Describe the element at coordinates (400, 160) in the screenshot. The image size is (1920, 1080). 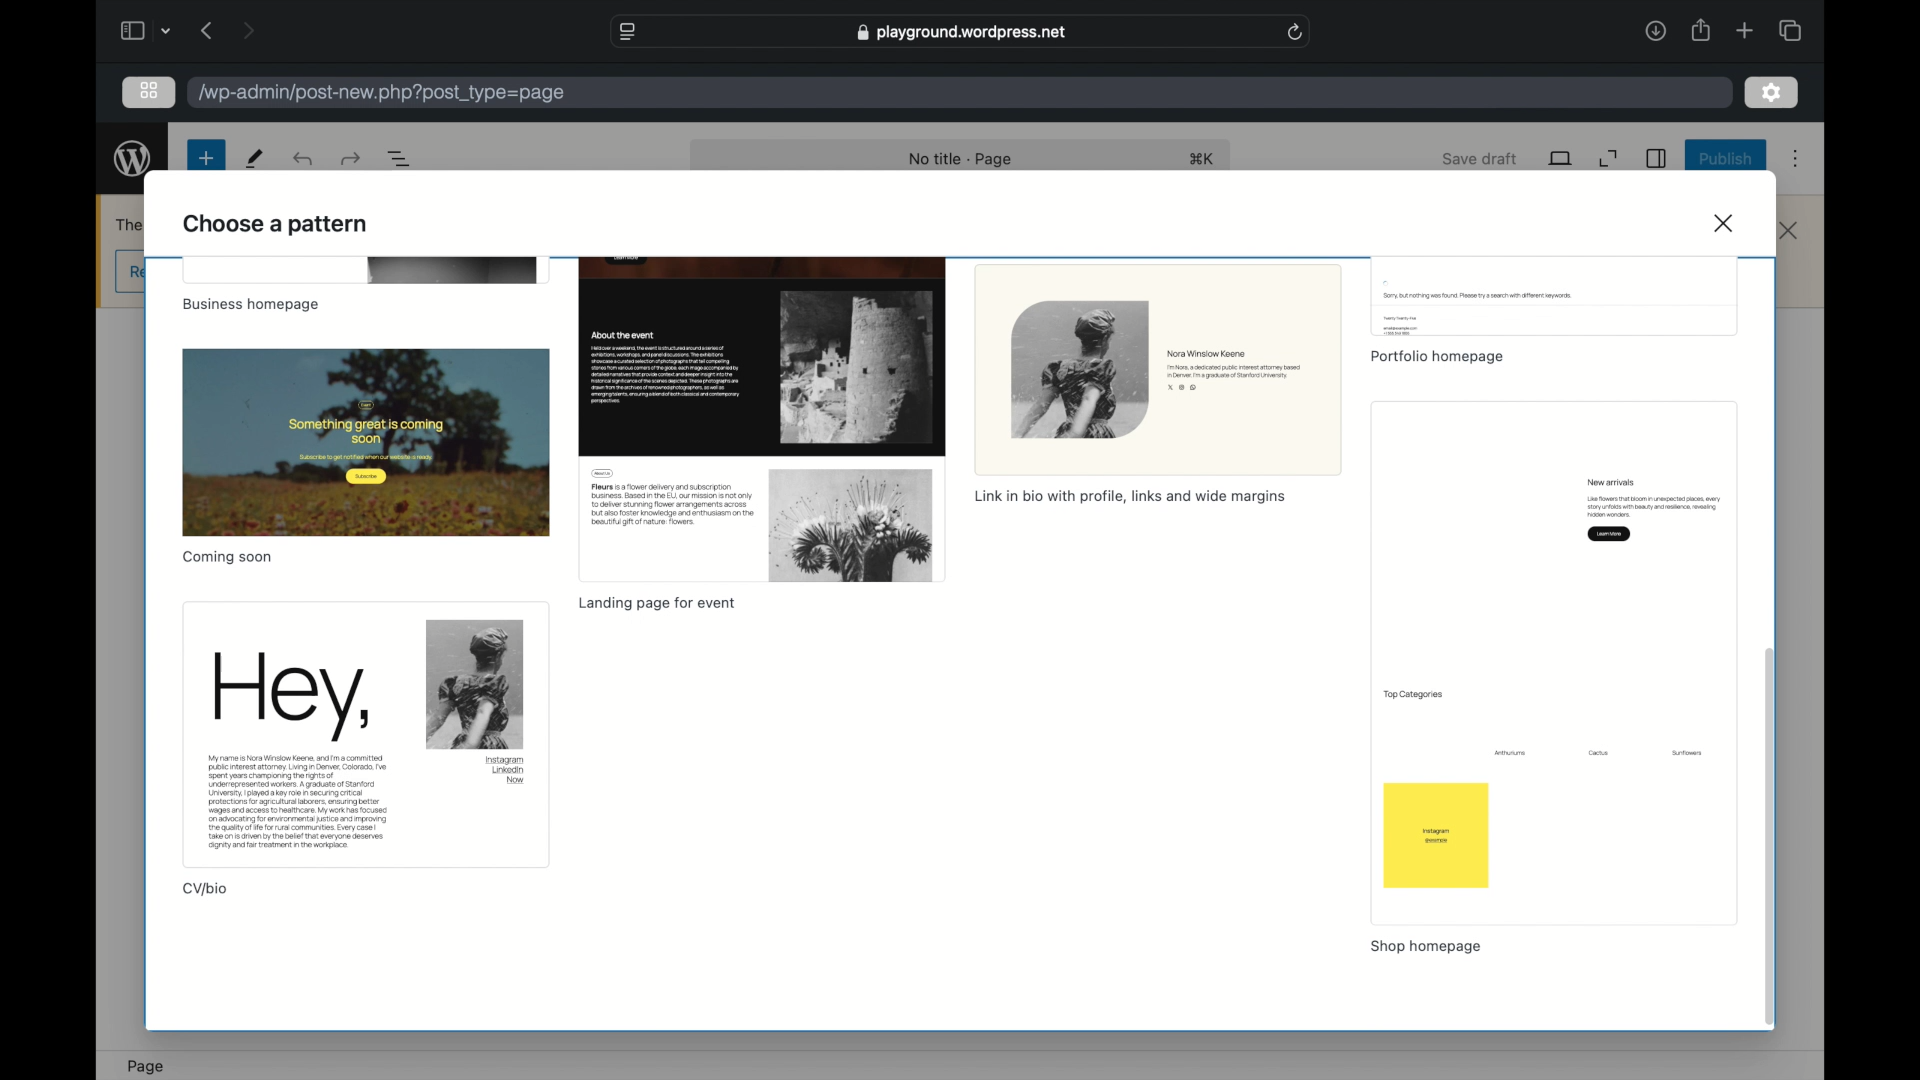
I see `document overview` at that location.